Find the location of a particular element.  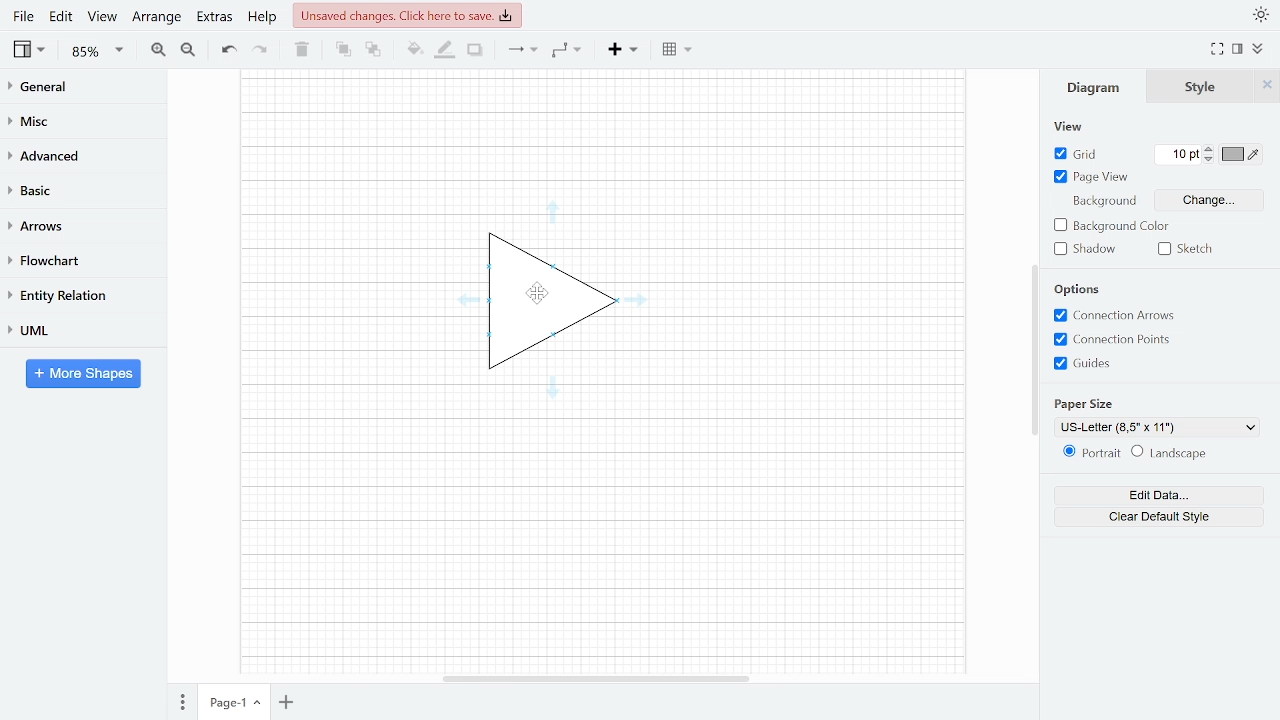

help is located at coordinates (264, 16).